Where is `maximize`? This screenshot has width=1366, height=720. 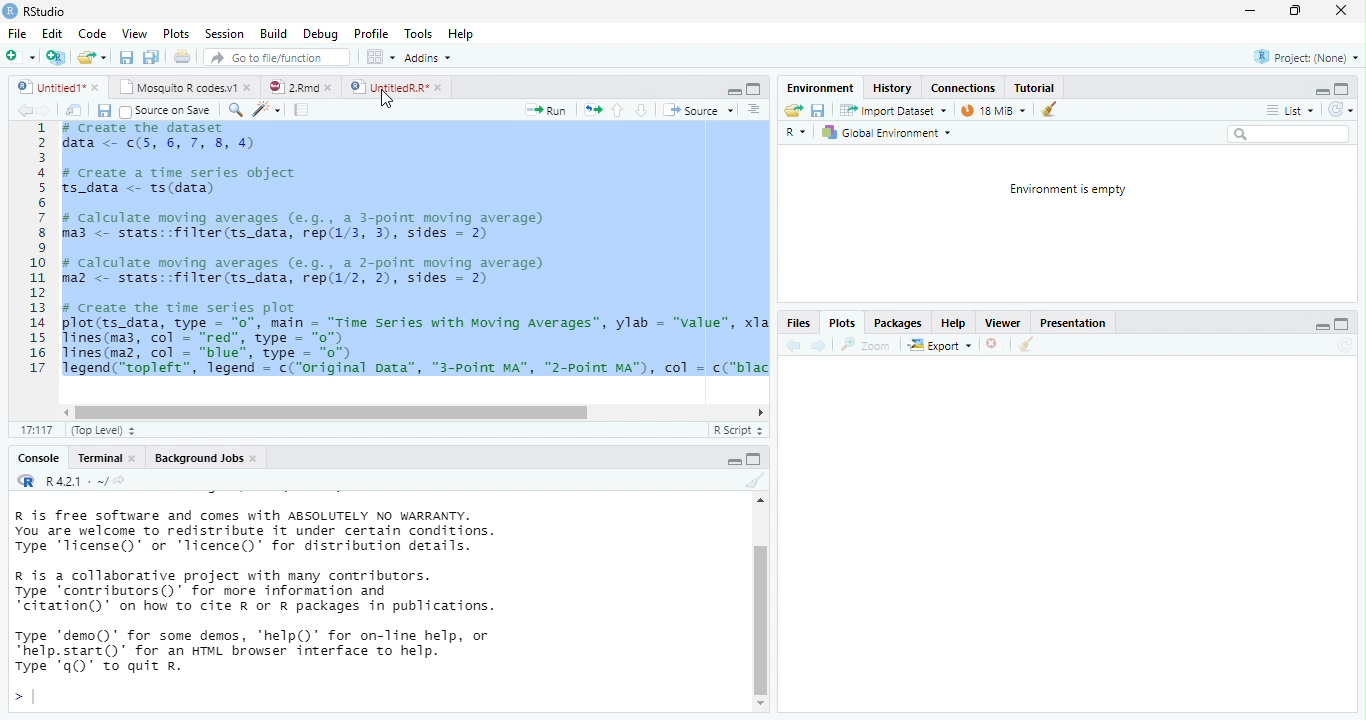
maximize is located at coordinates (1342, 88).